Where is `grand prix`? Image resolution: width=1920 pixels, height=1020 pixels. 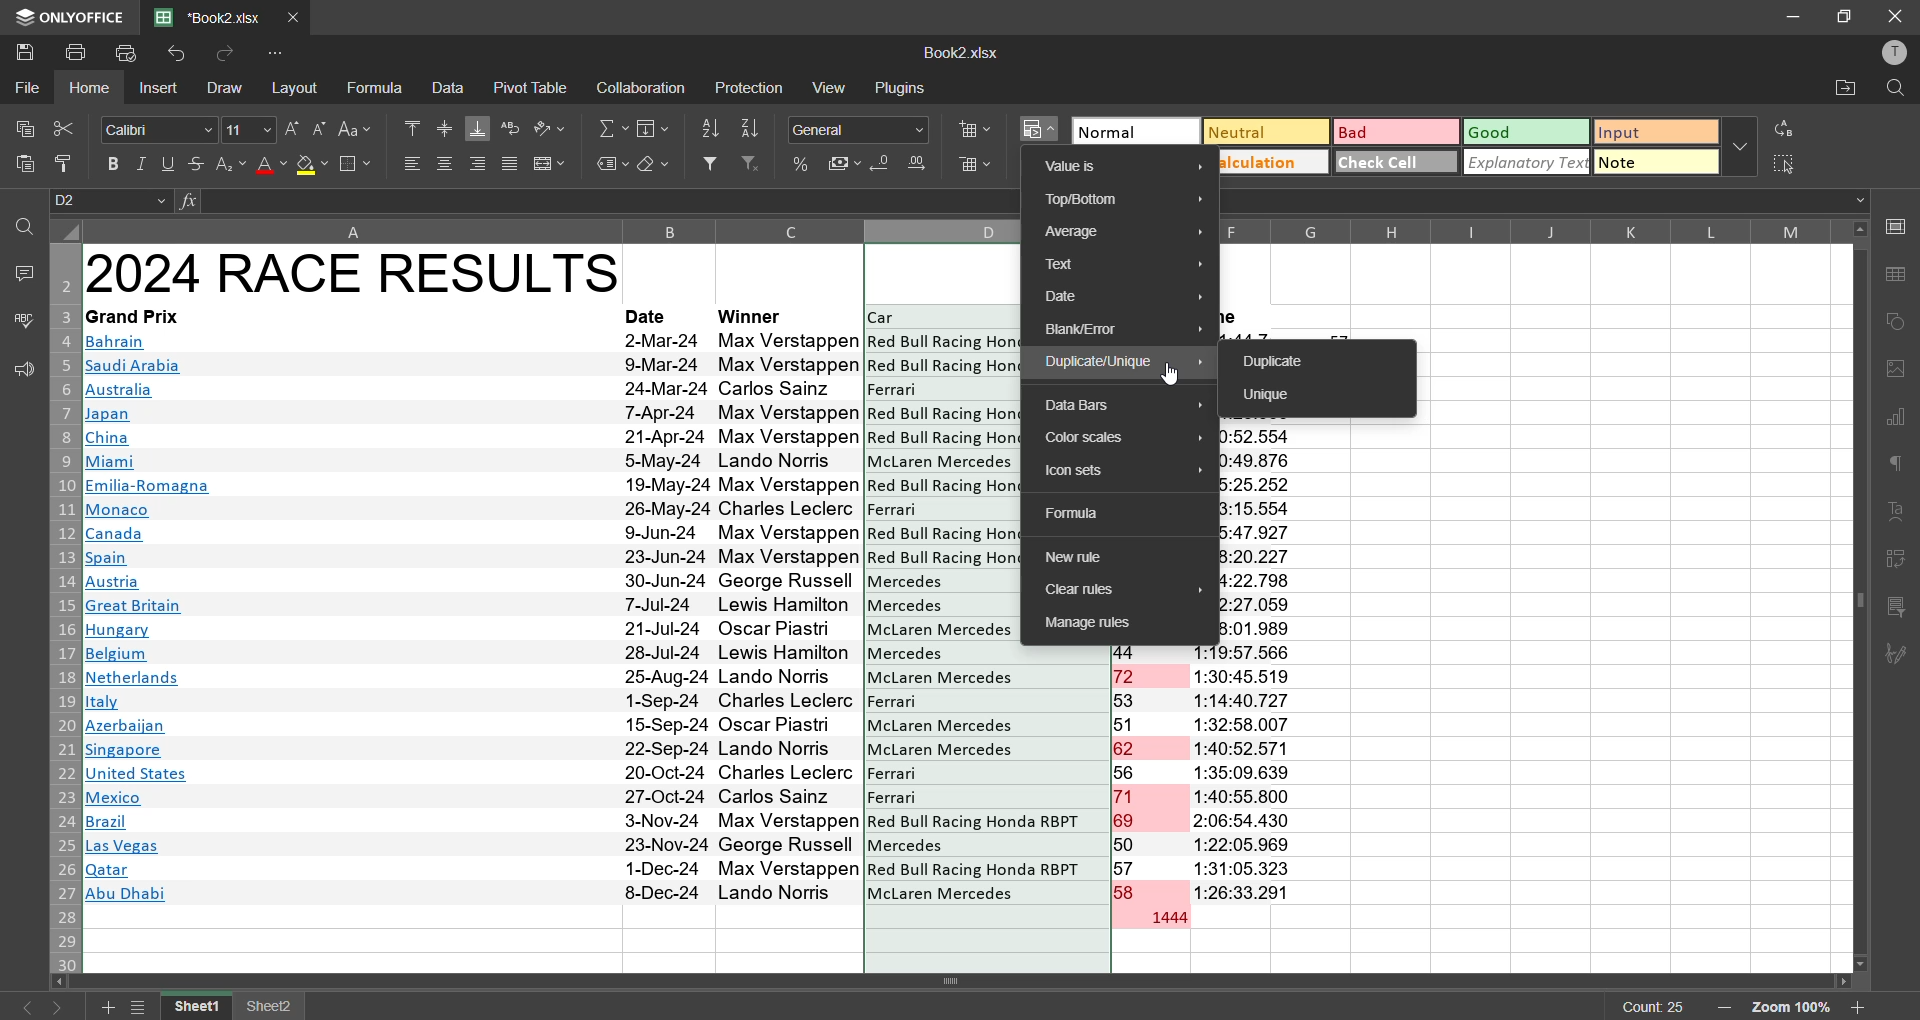
grand prix is located at coordinates (132, 316).